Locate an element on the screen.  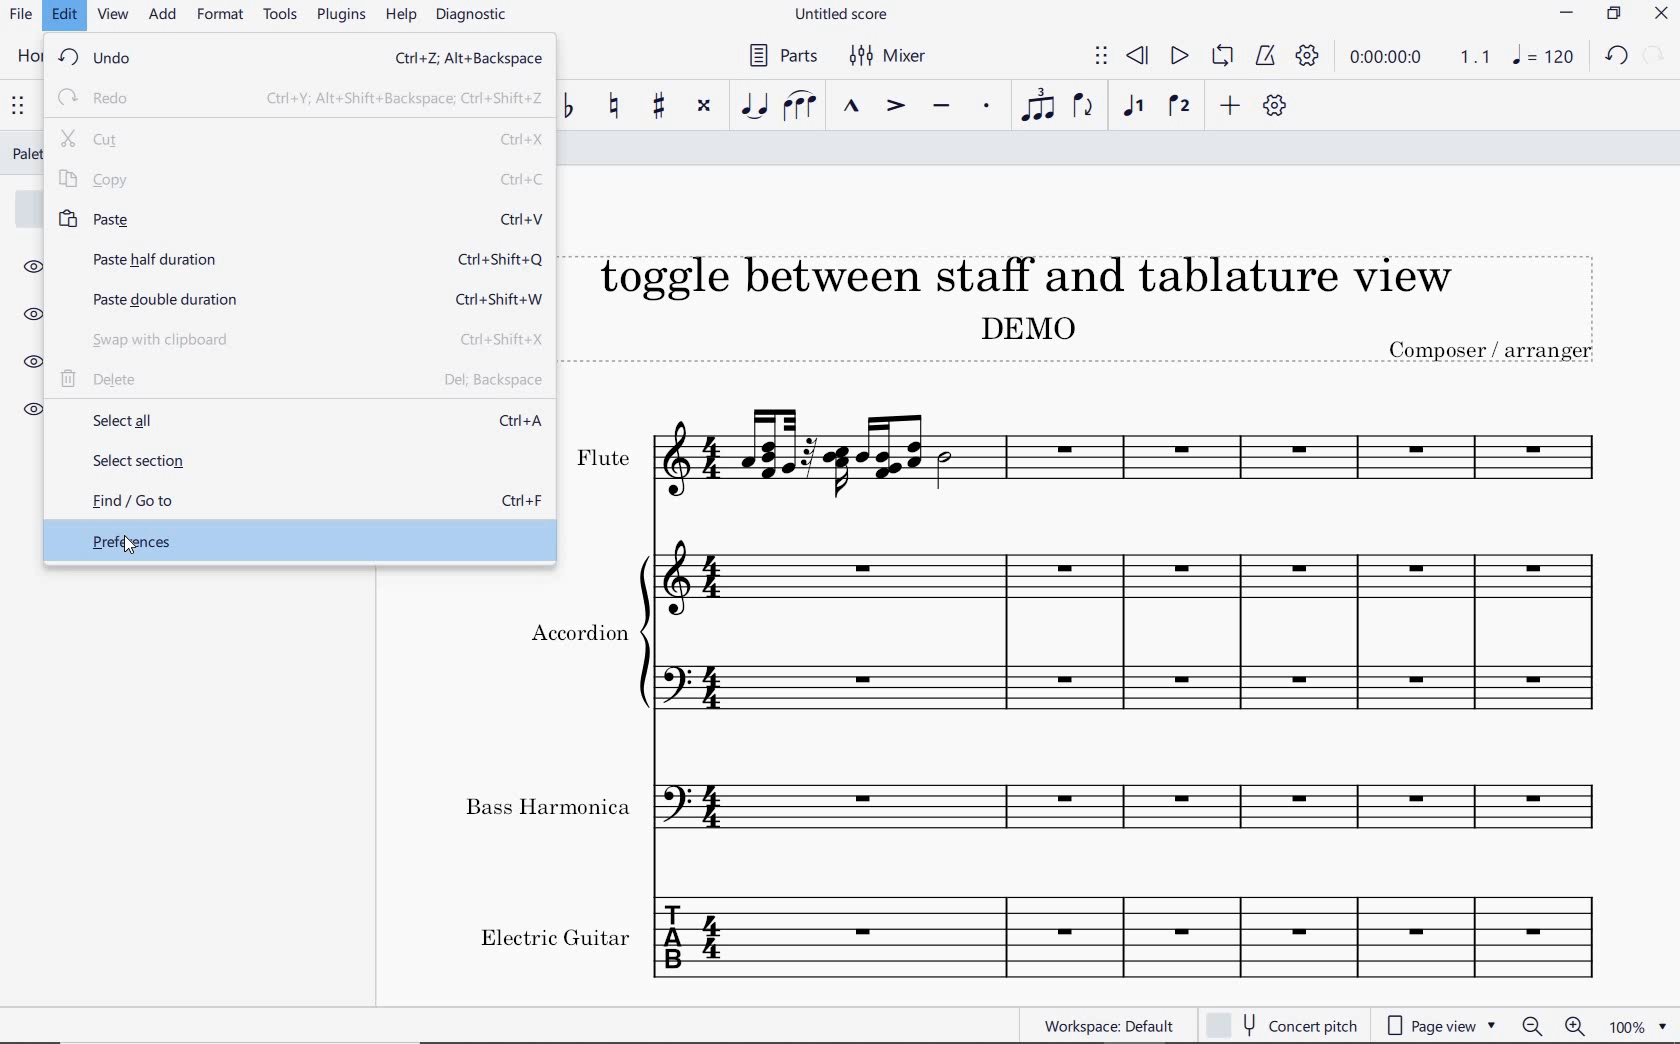
NOTE is located at coordinates (1544, 59).